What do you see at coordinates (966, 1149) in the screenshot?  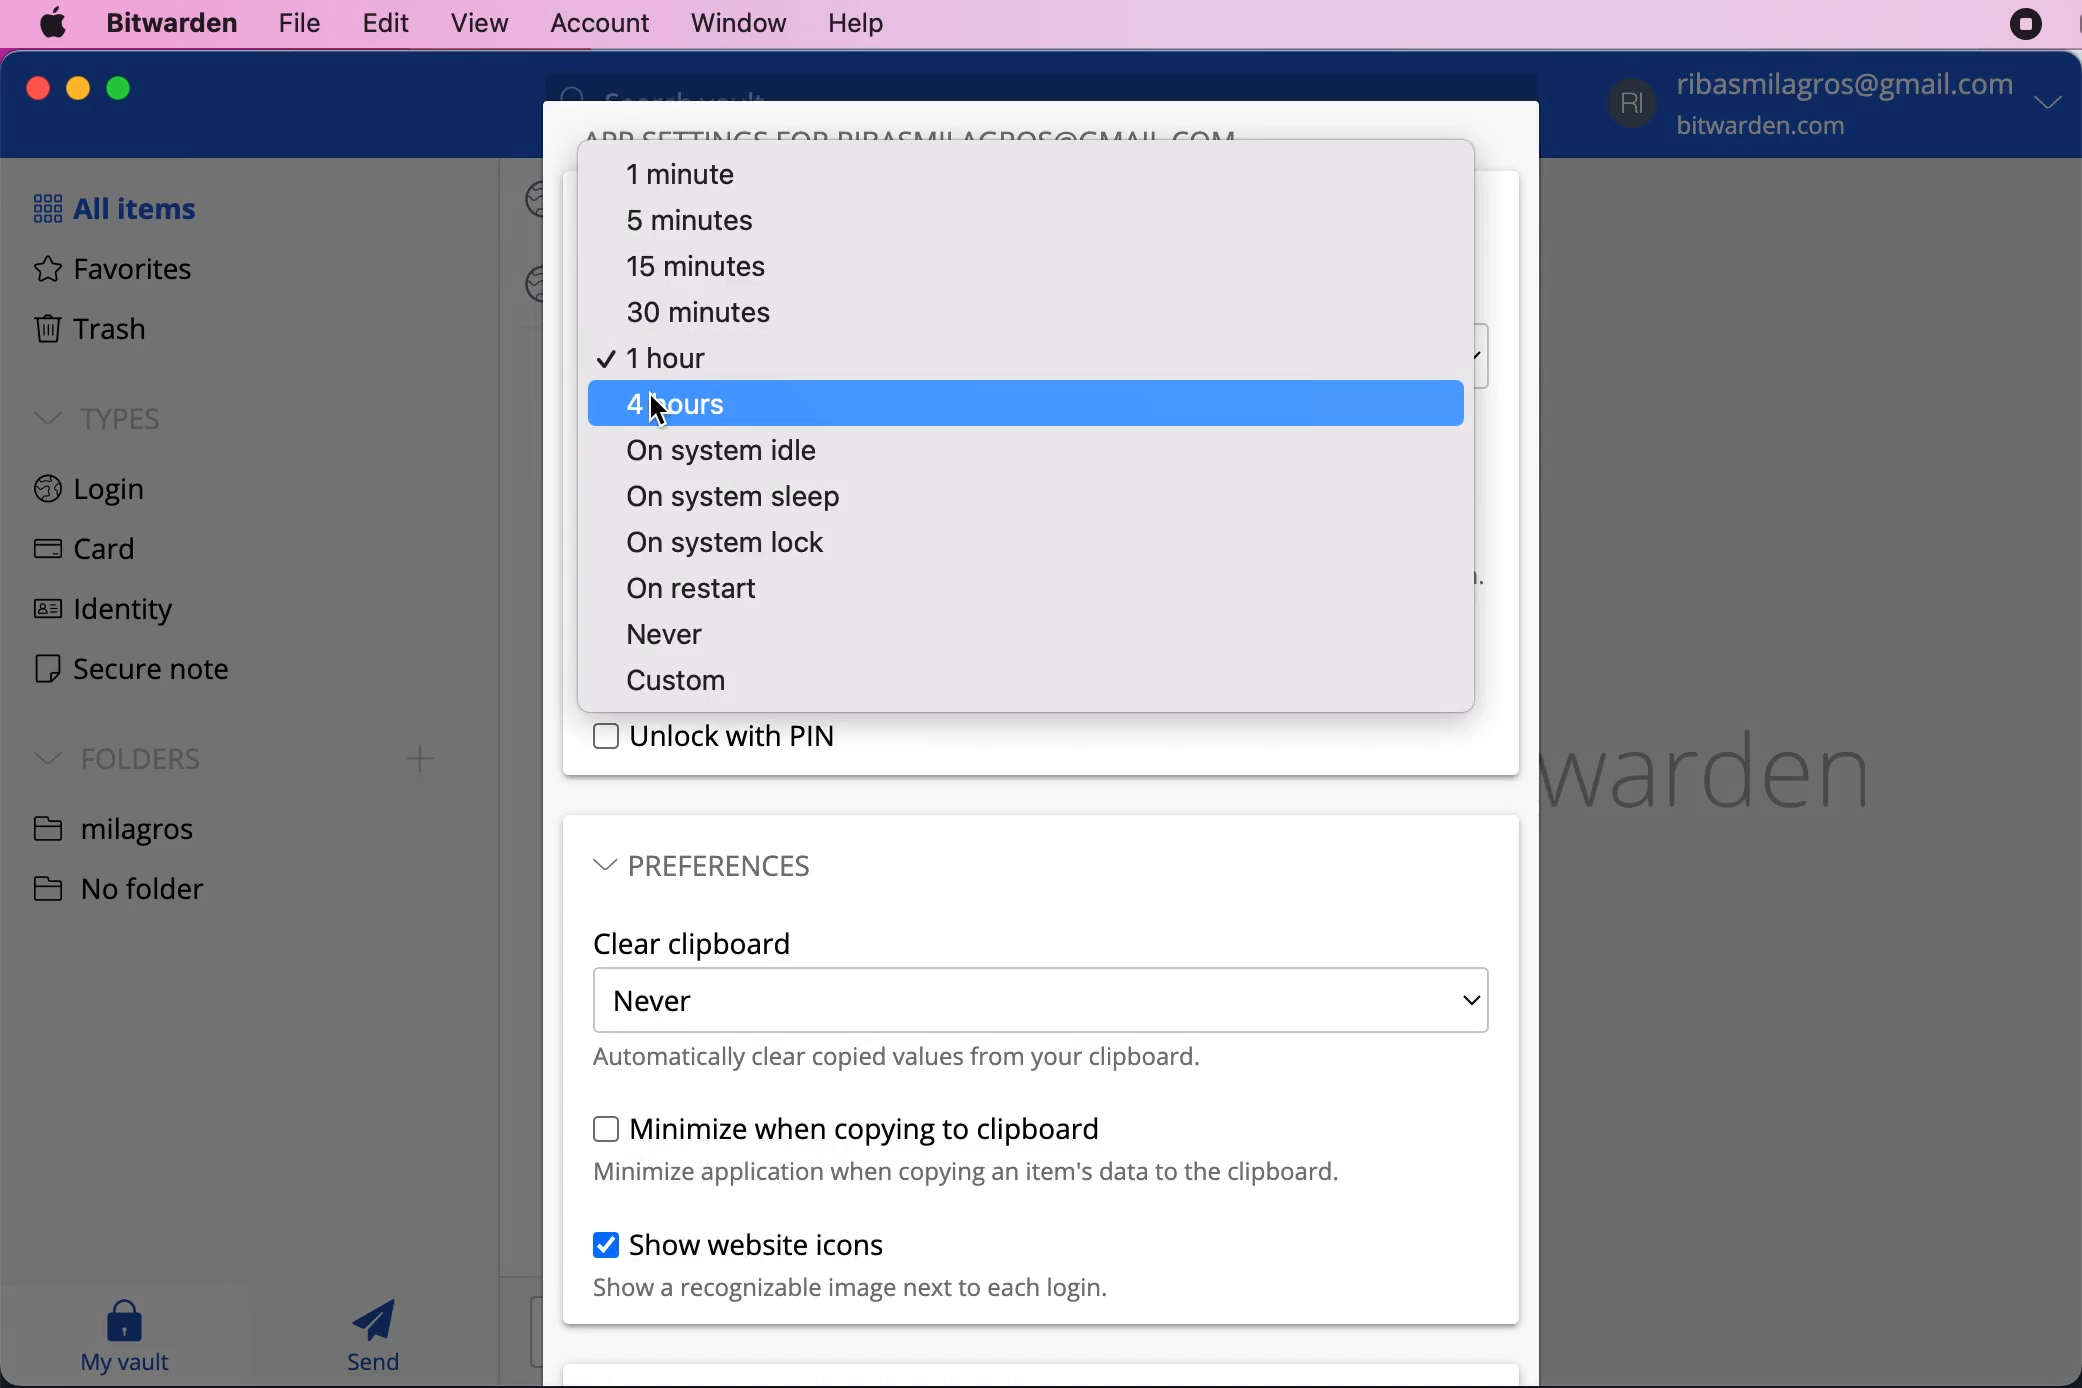 I see `minimize when copying to clipboard` at bounding box center [966, 1149].